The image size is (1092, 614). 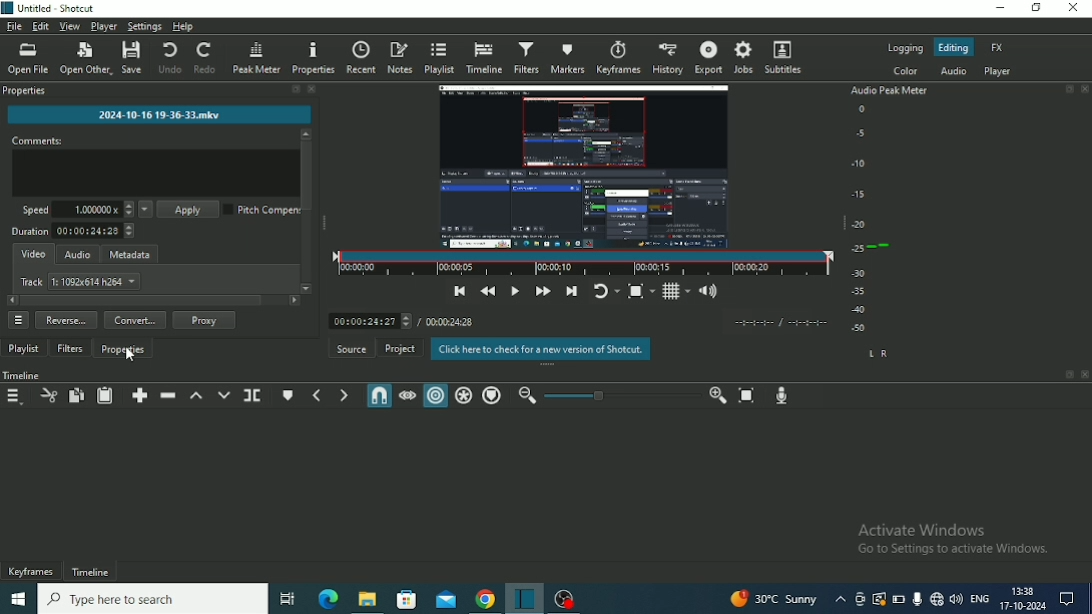 I want to click on Date, so click(x=1022, y=607).